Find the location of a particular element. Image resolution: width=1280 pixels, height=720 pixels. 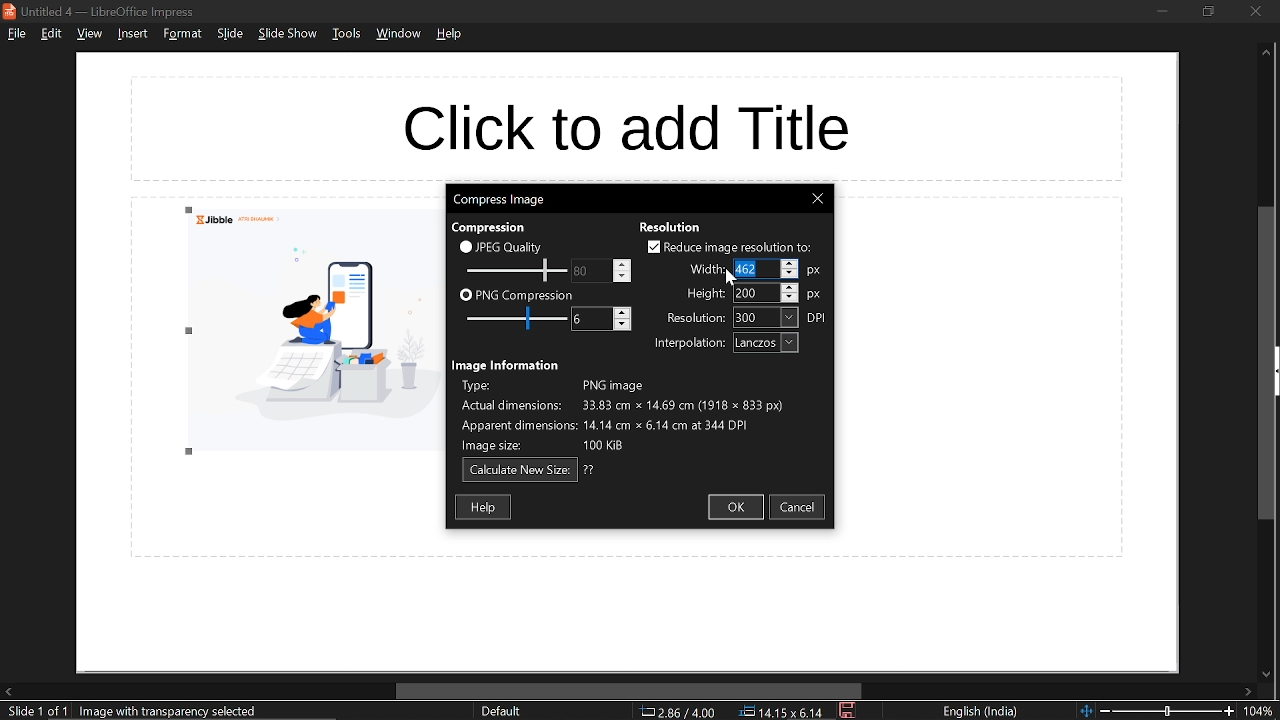

vertical scrollbar is located at coordinates (1268, 364).